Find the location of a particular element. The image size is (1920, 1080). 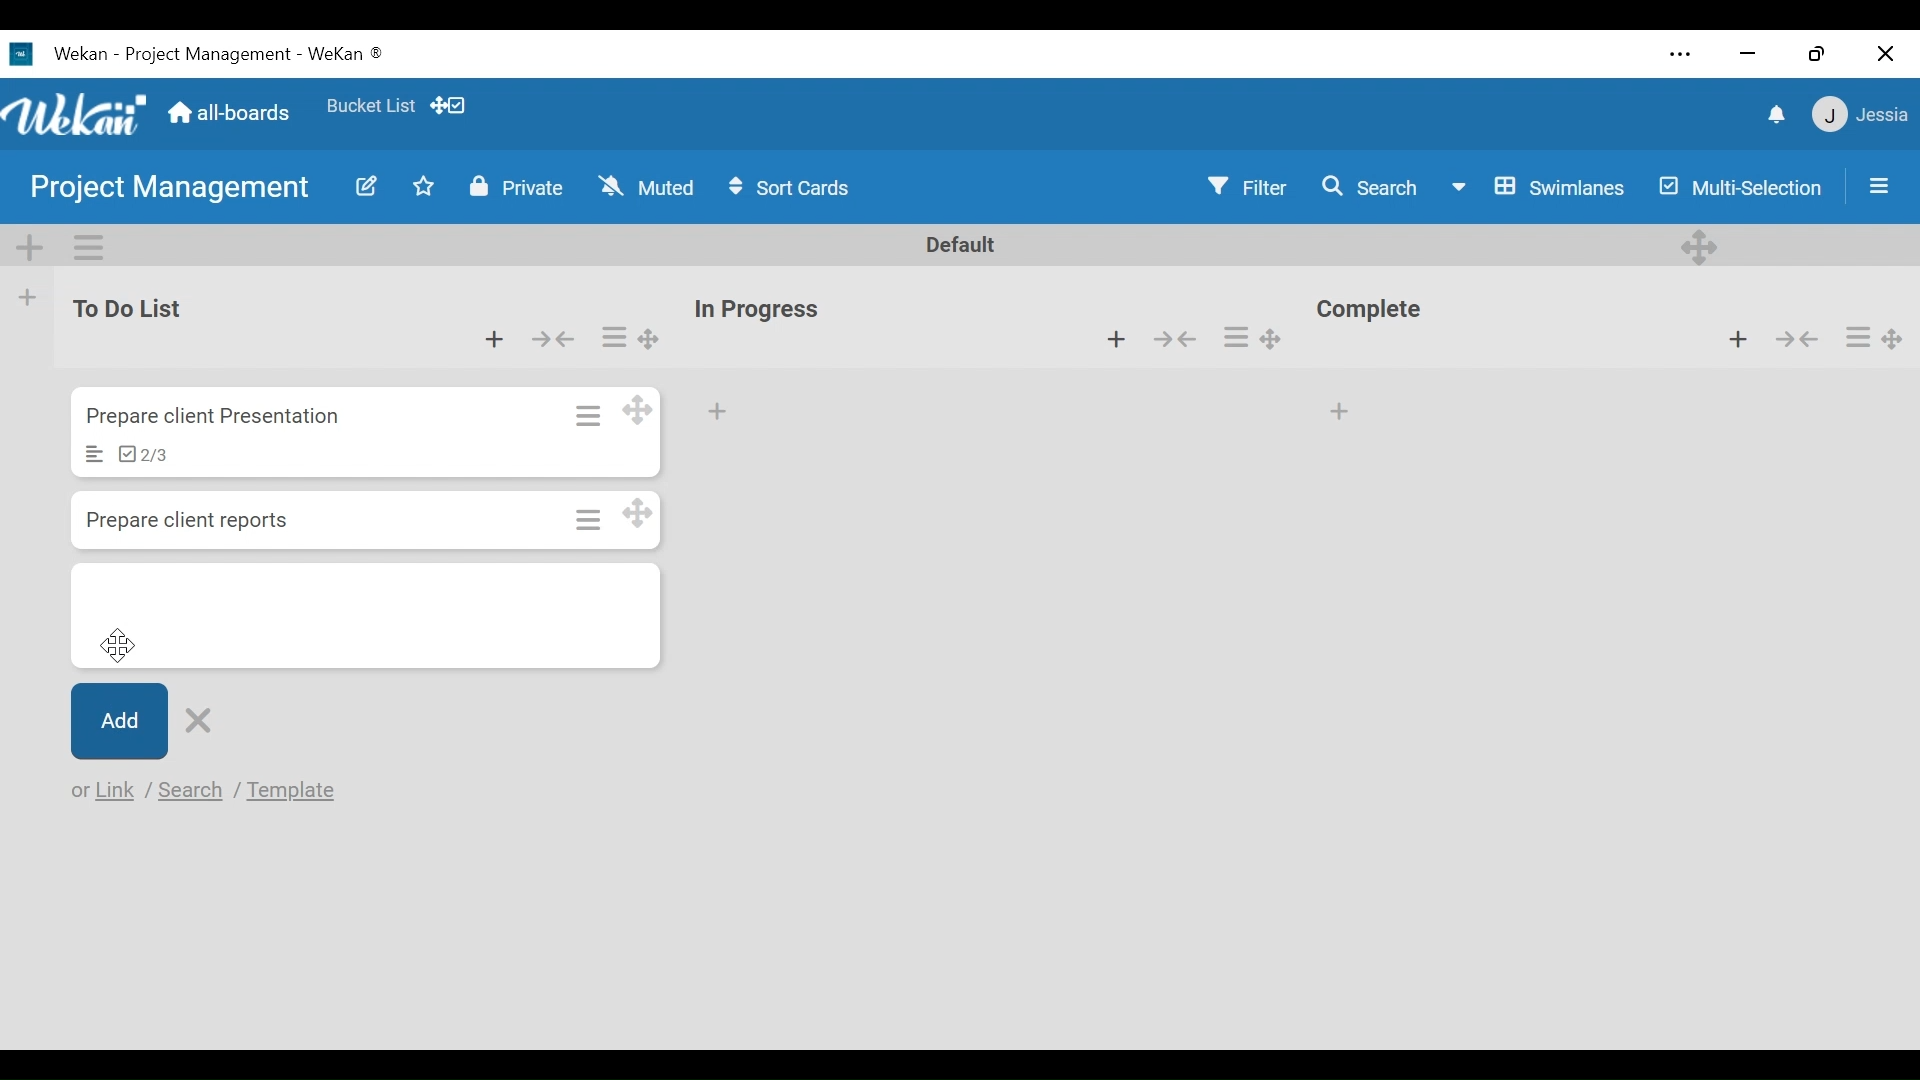

Close is located at coordinates (1885, 49).